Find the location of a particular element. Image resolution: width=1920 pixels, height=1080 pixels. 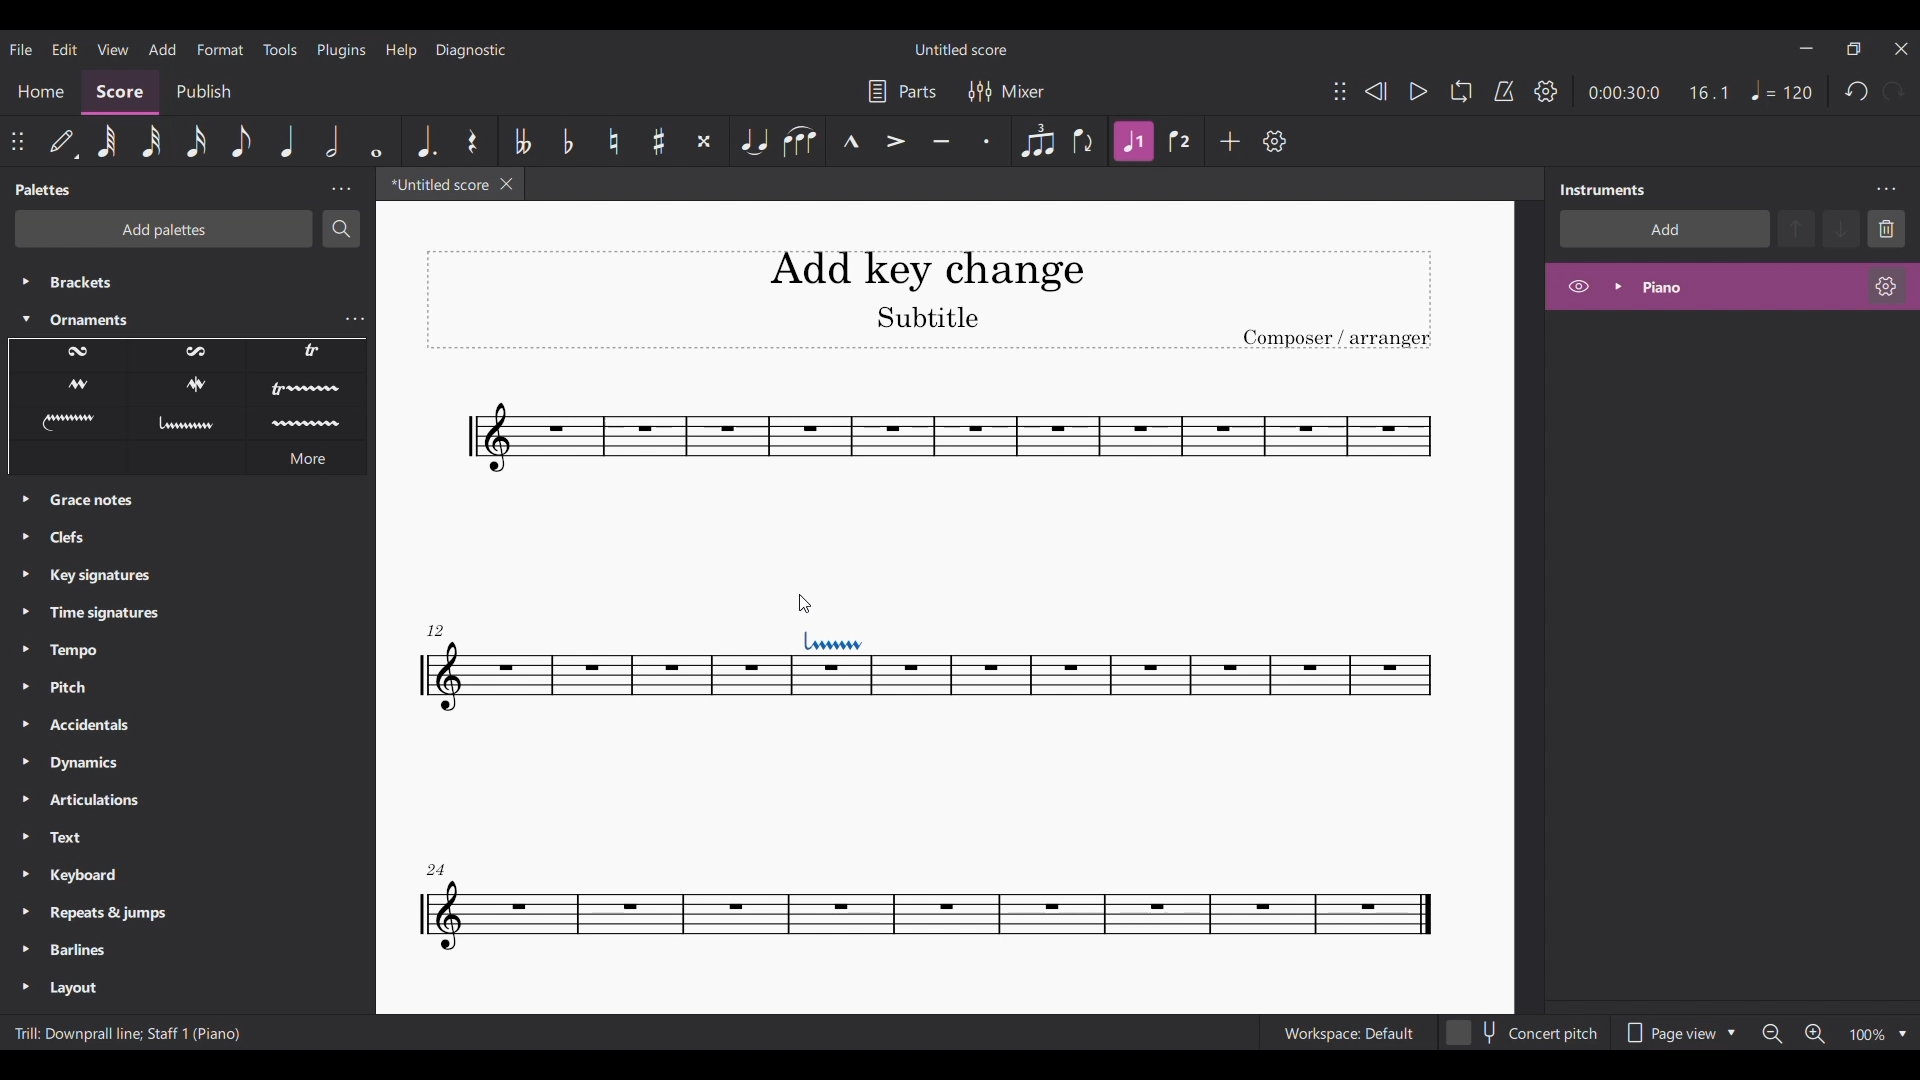

Current tab is located at coordinates (436, 184).